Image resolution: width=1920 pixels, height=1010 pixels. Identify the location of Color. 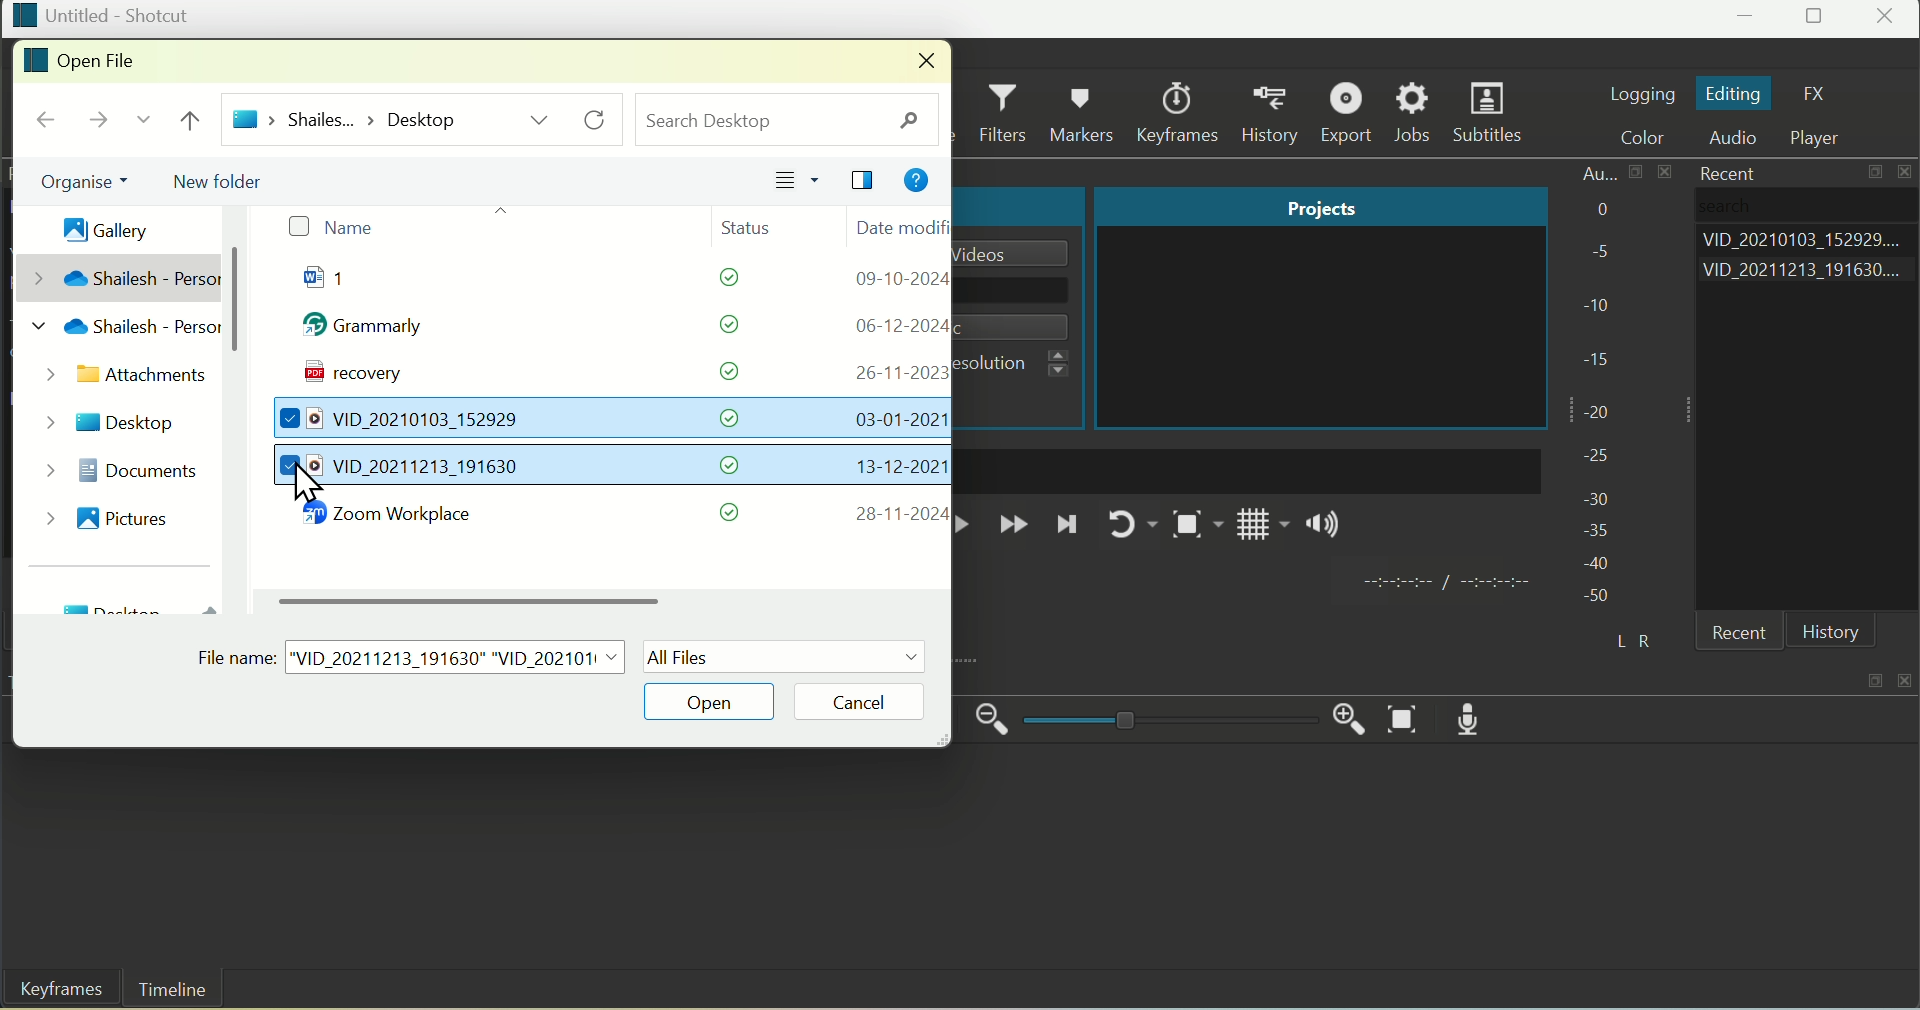
(1652, 138).